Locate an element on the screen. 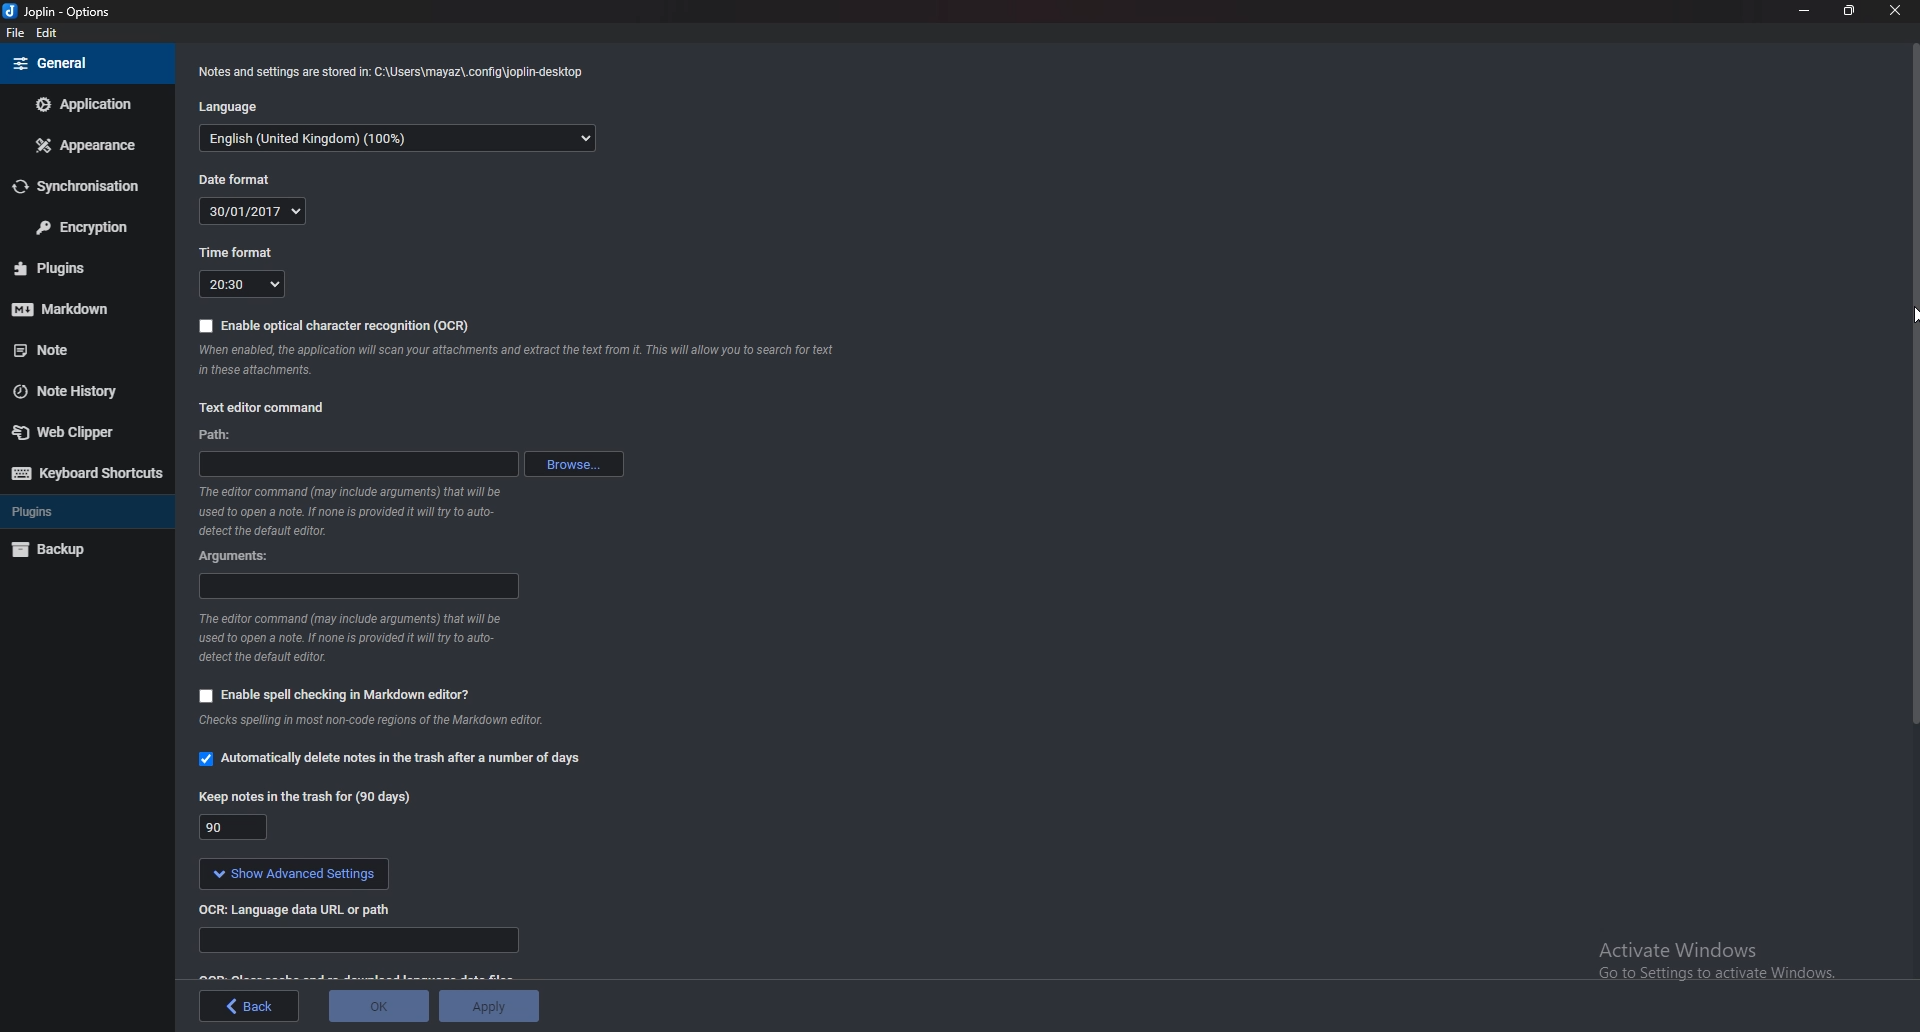  Enable spell checking is located at coordinates (334, 693).